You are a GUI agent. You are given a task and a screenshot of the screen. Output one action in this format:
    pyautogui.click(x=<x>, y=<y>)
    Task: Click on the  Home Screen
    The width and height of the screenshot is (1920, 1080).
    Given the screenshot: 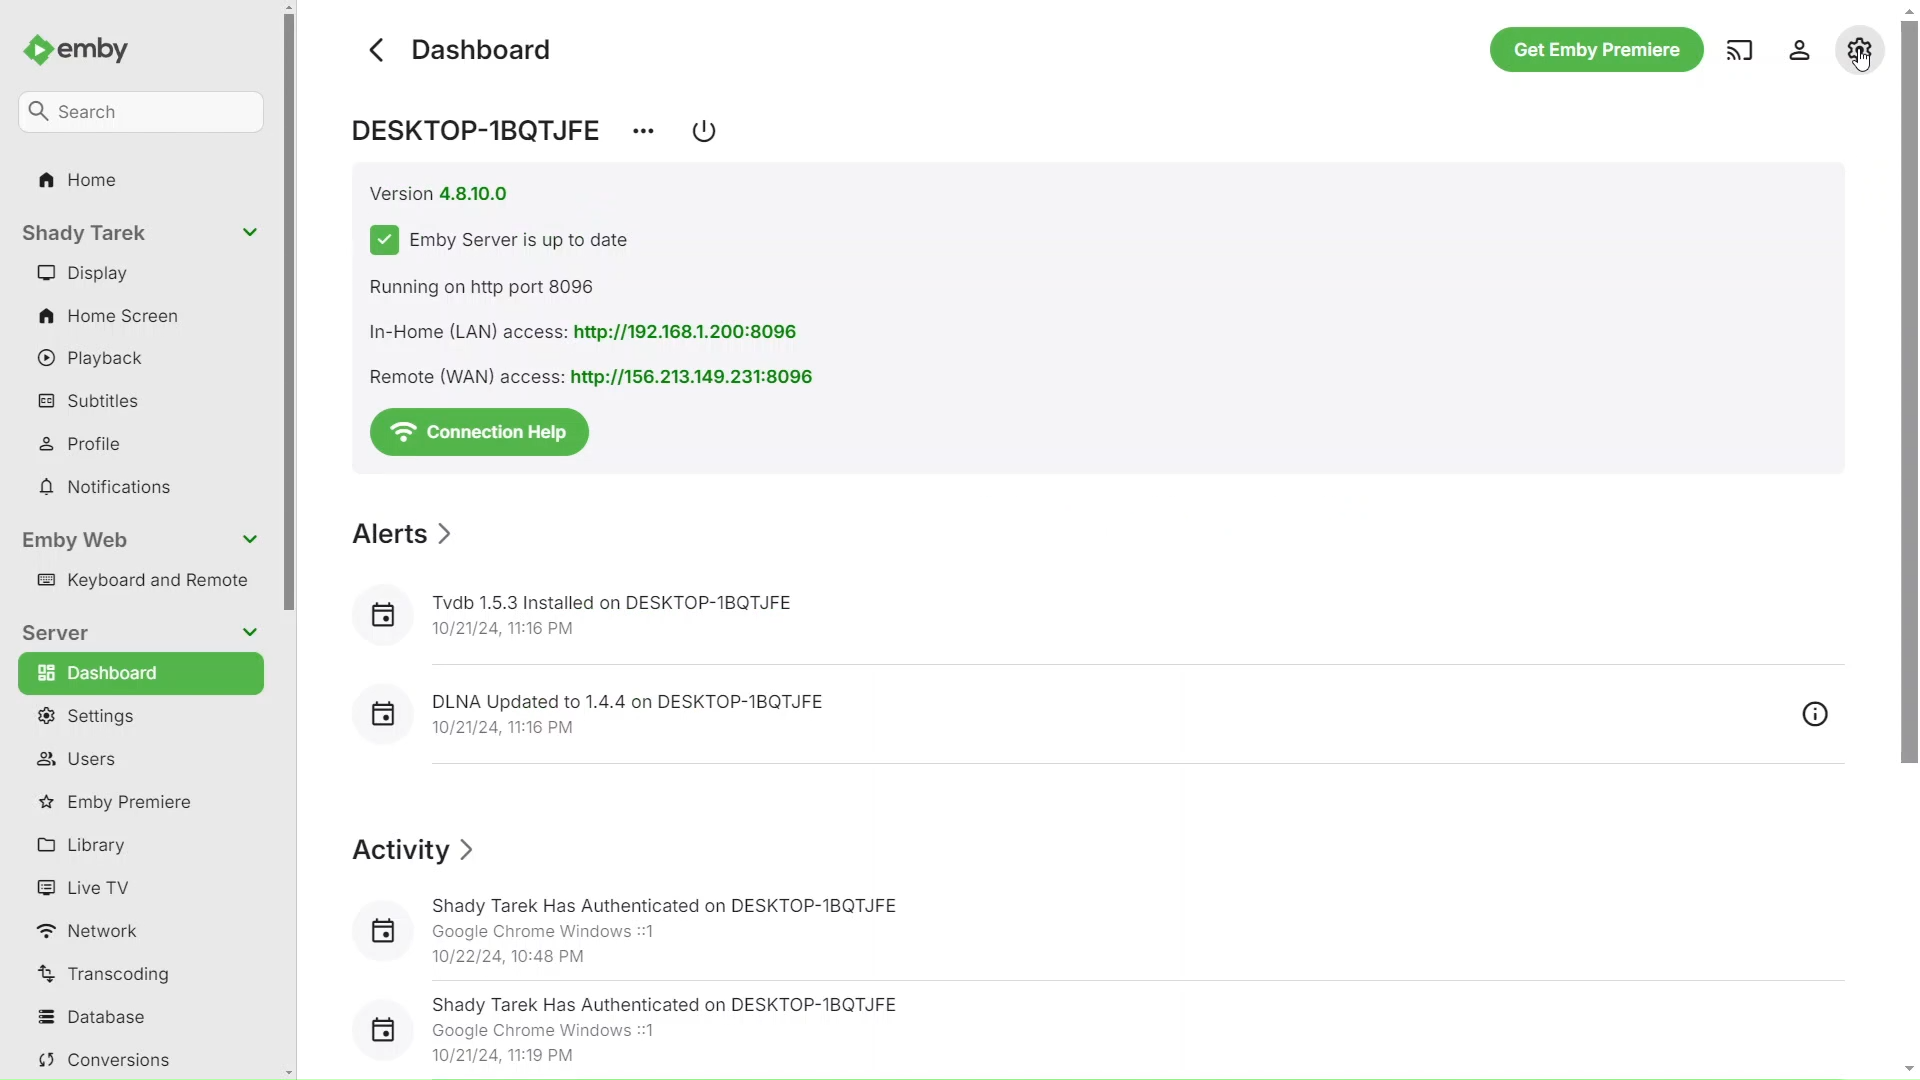 What is the action you would take?
    pyautogui.click(x=116, y=312)
    